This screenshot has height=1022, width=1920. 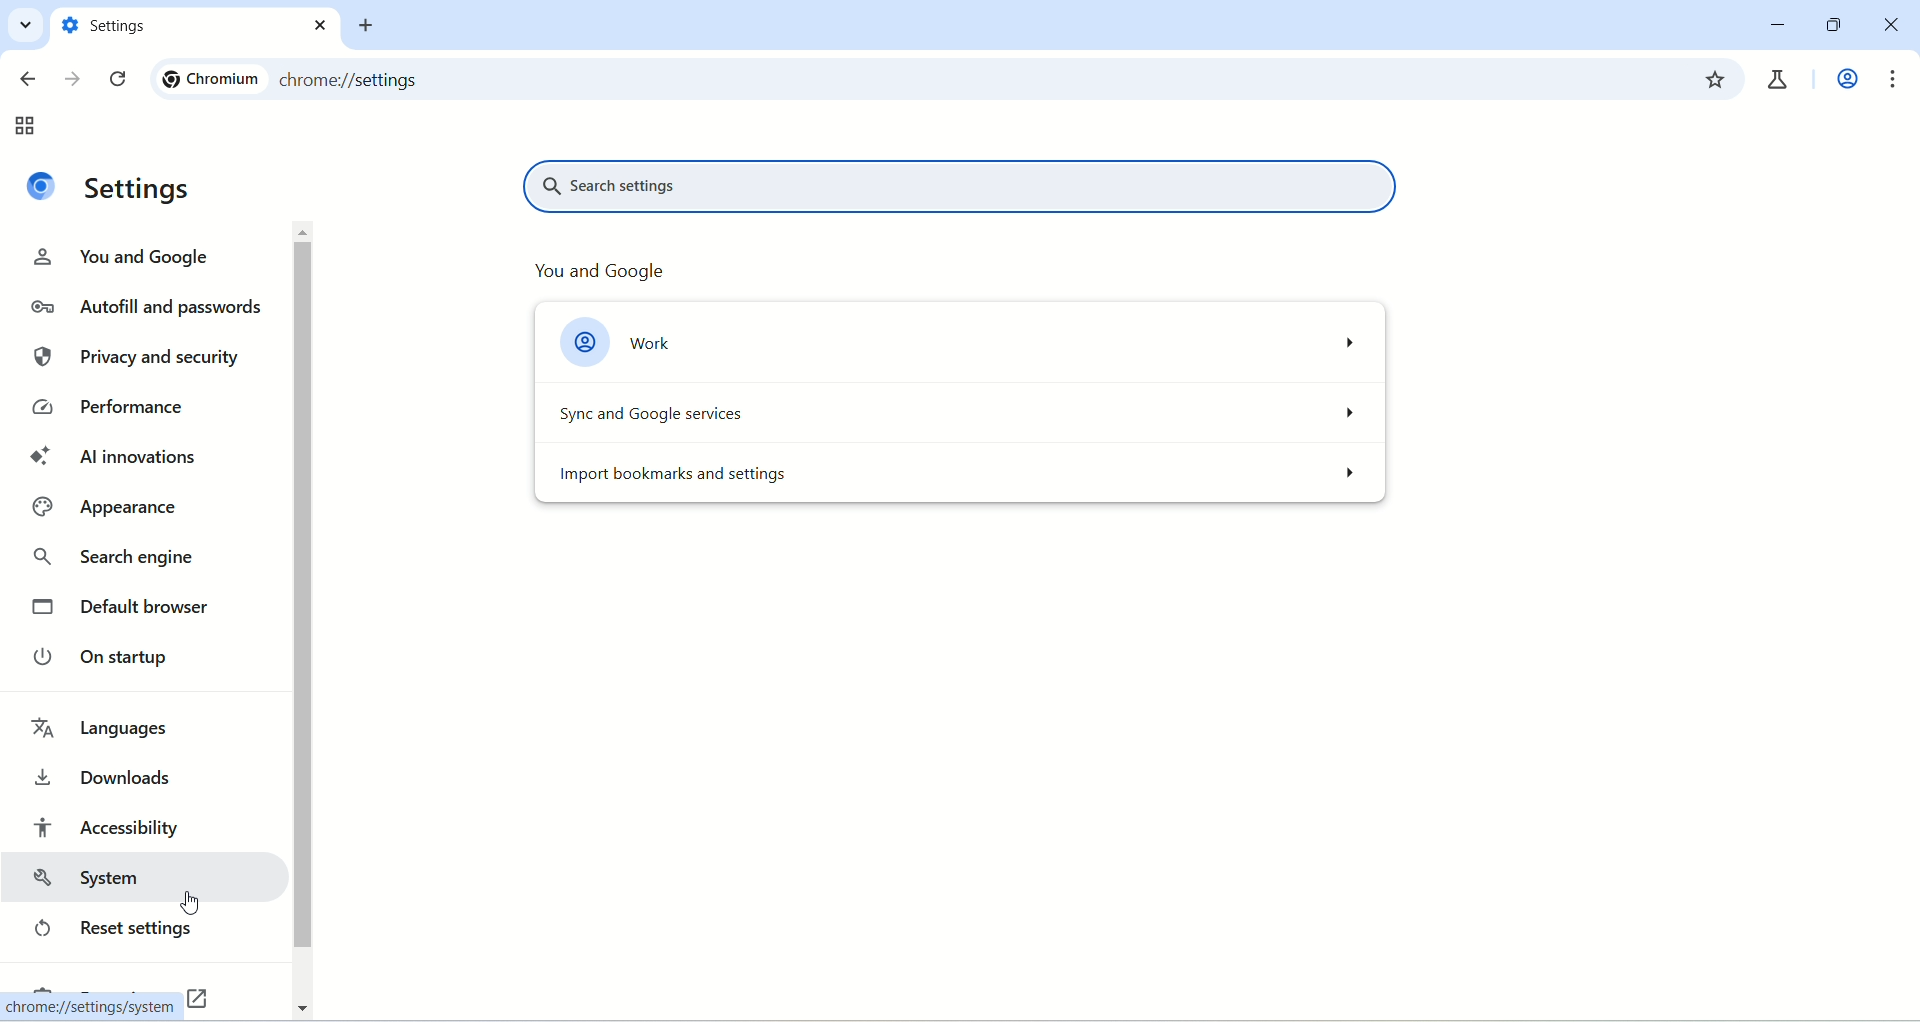 I want to click on maximize, so click(x=1829, y=26).